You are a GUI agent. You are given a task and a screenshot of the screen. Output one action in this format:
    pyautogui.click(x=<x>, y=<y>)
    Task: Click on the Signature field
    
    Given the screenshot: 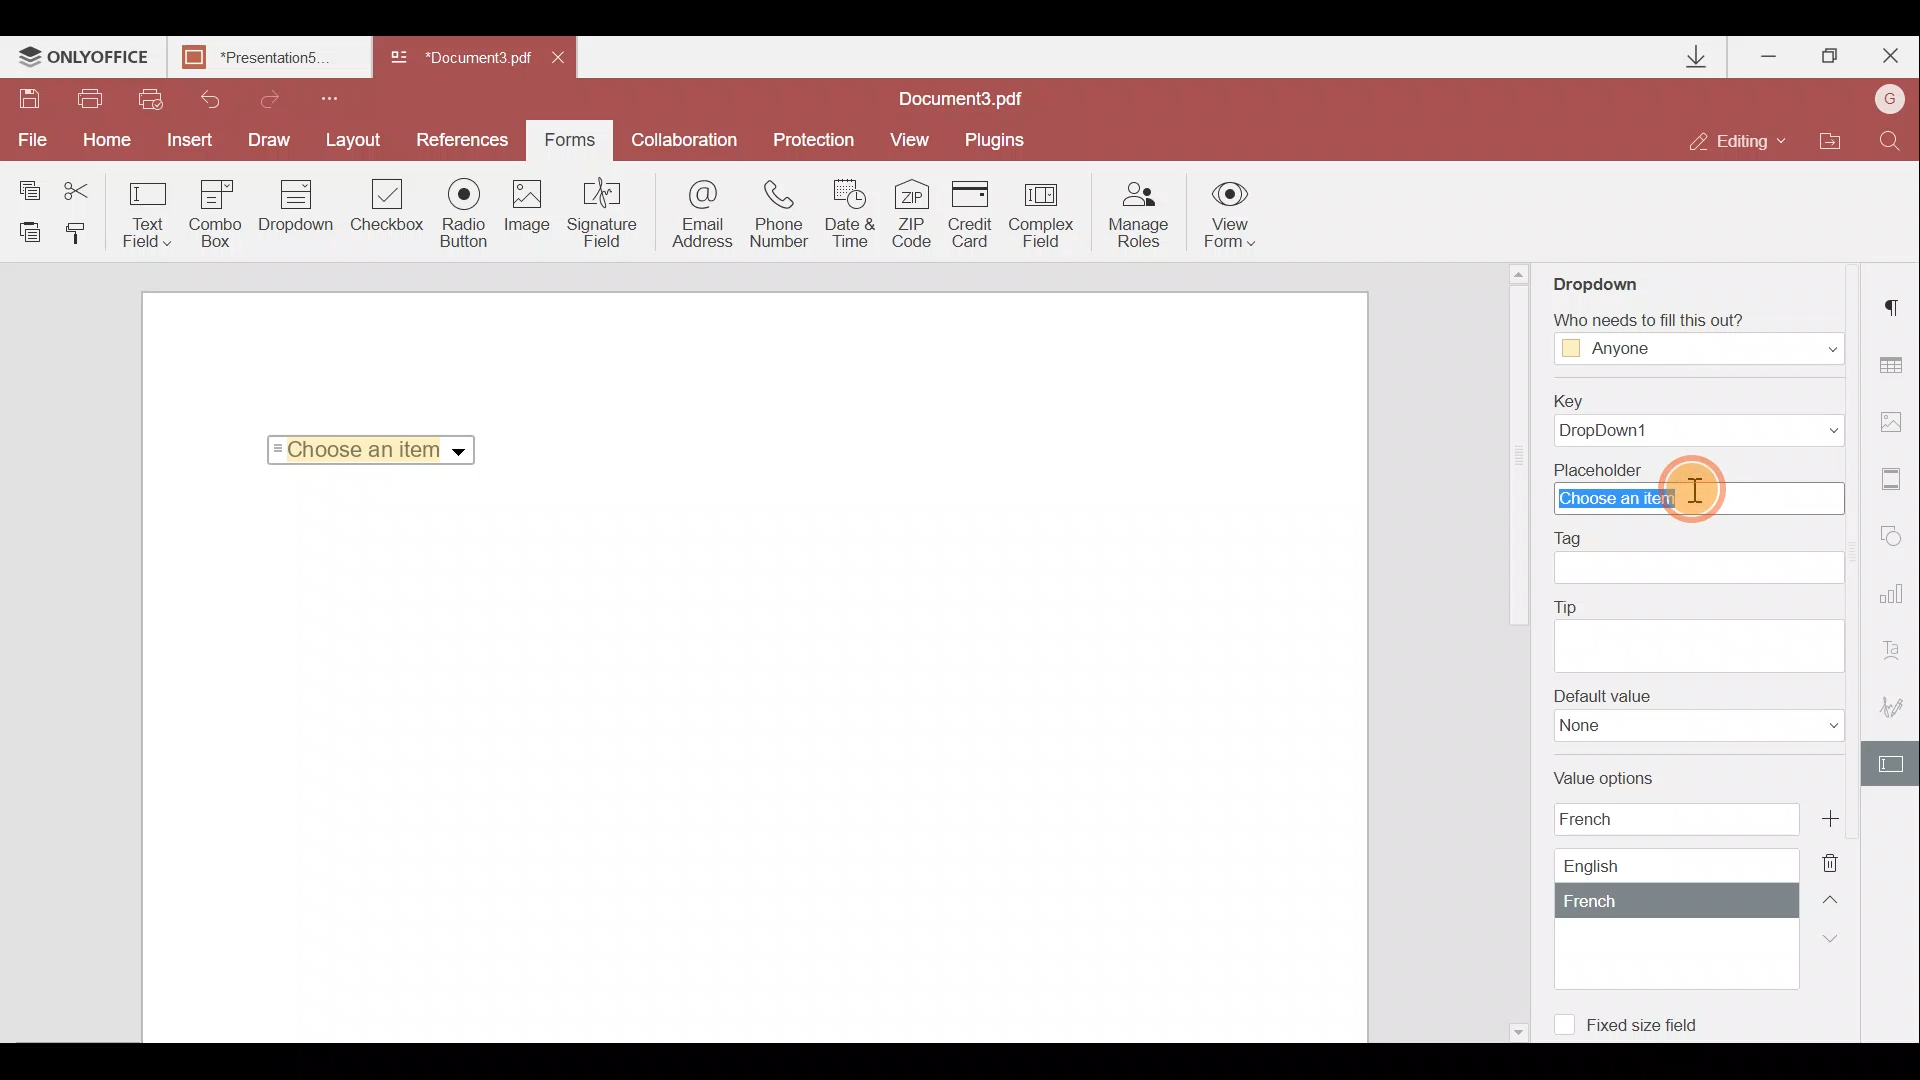 What is the action you would take?
    pyautogui.click(x=598, y=212)
    